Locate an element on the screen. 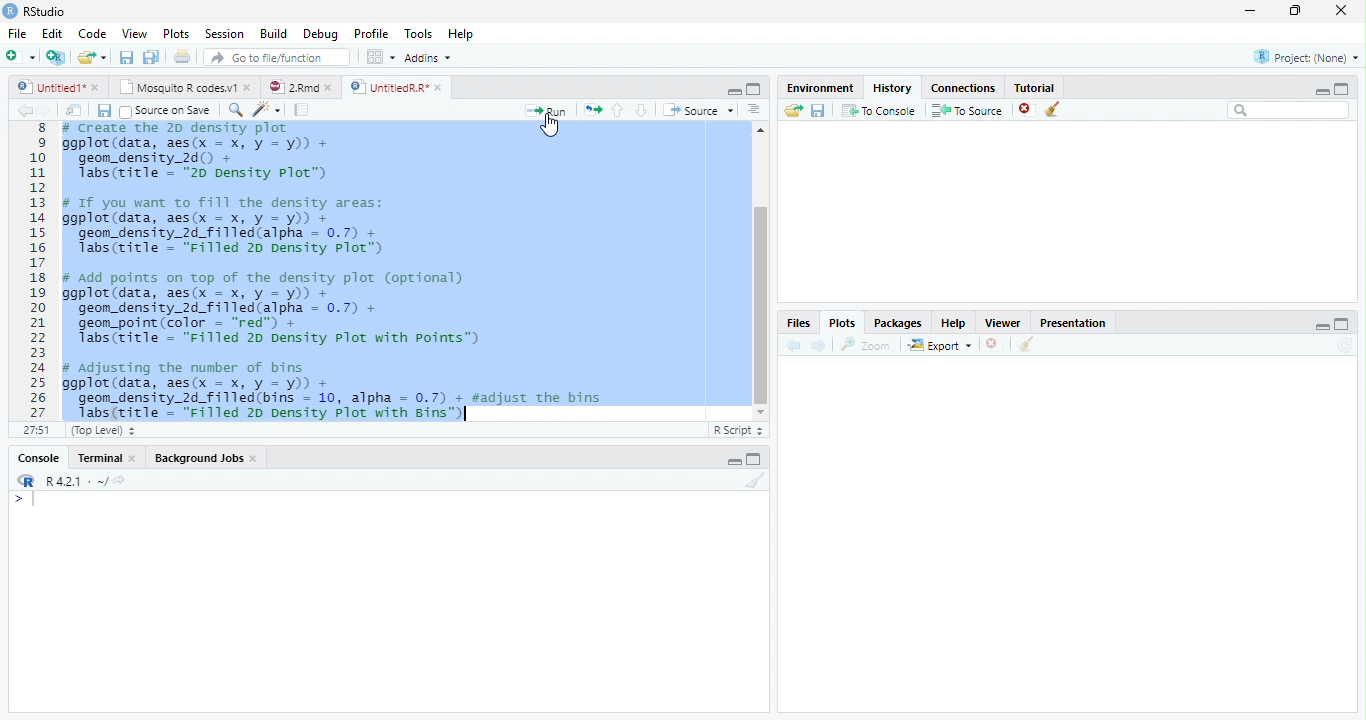  up is located at coordinates (618, 110).